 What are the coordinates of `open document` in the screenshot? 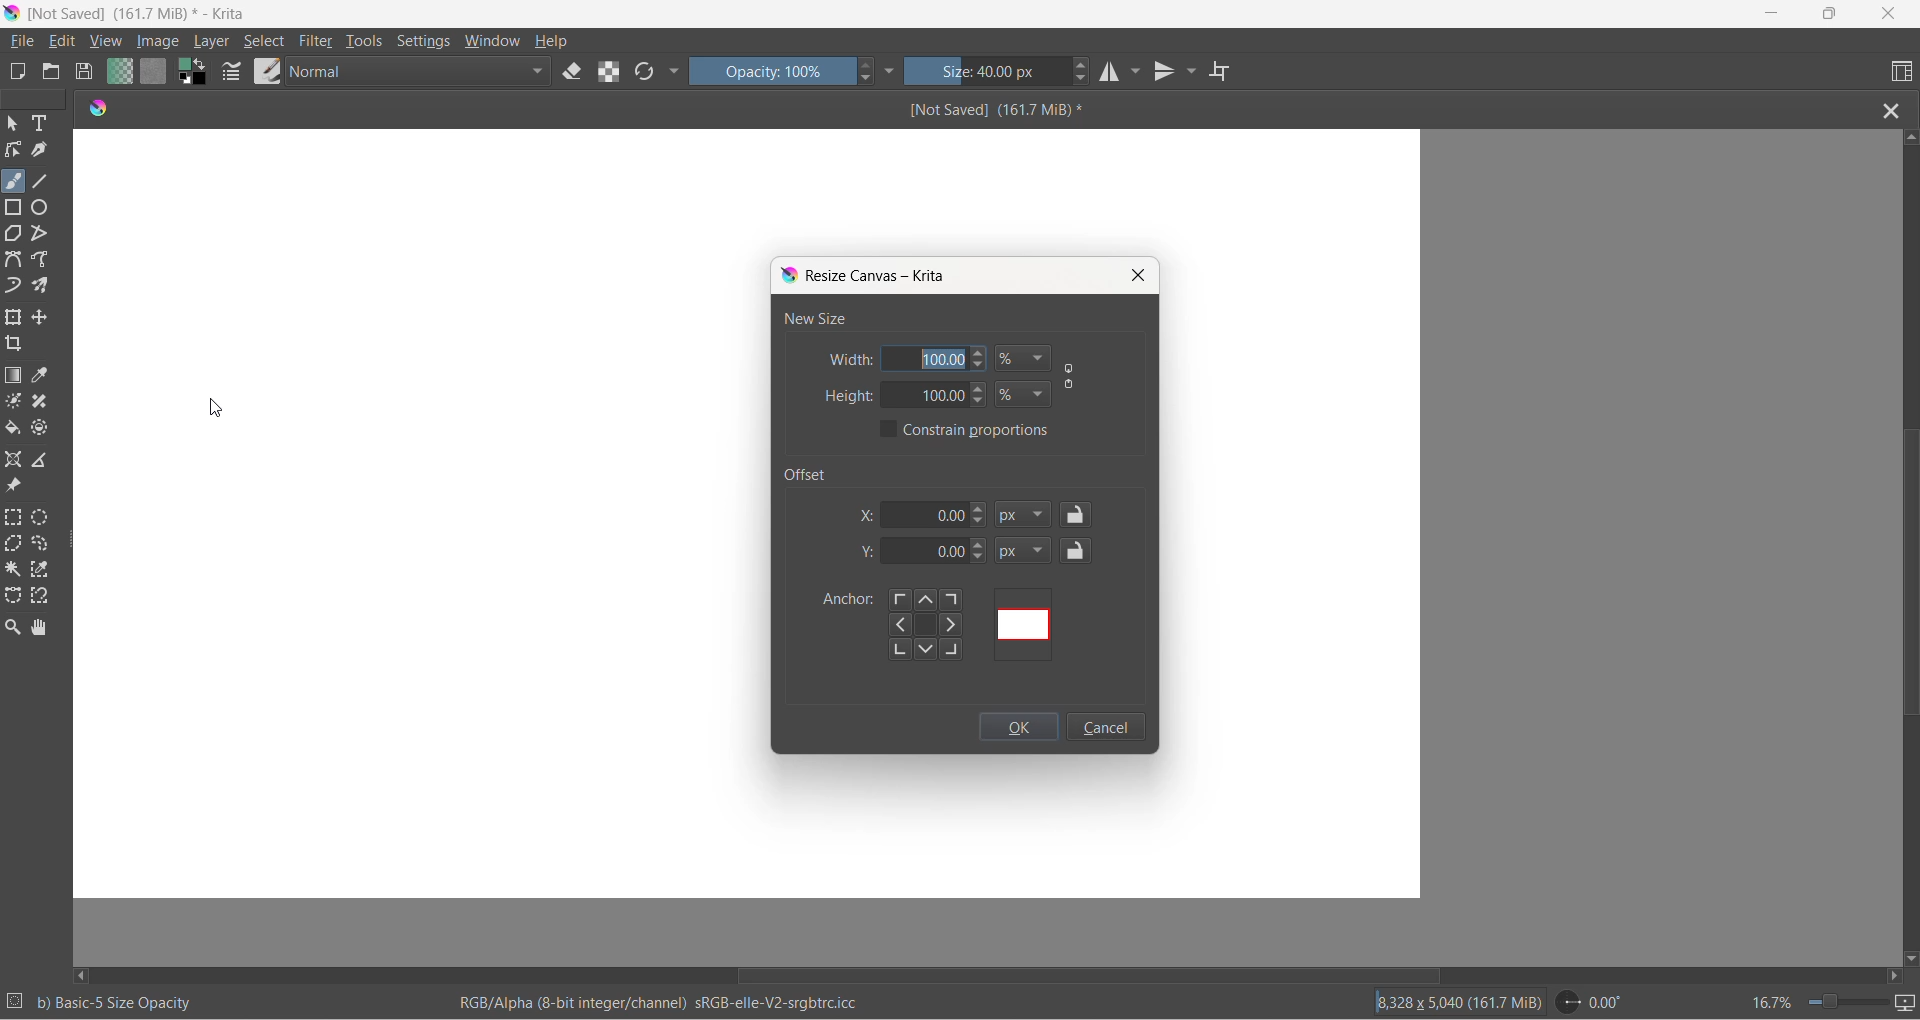 It's located at (51, 72).